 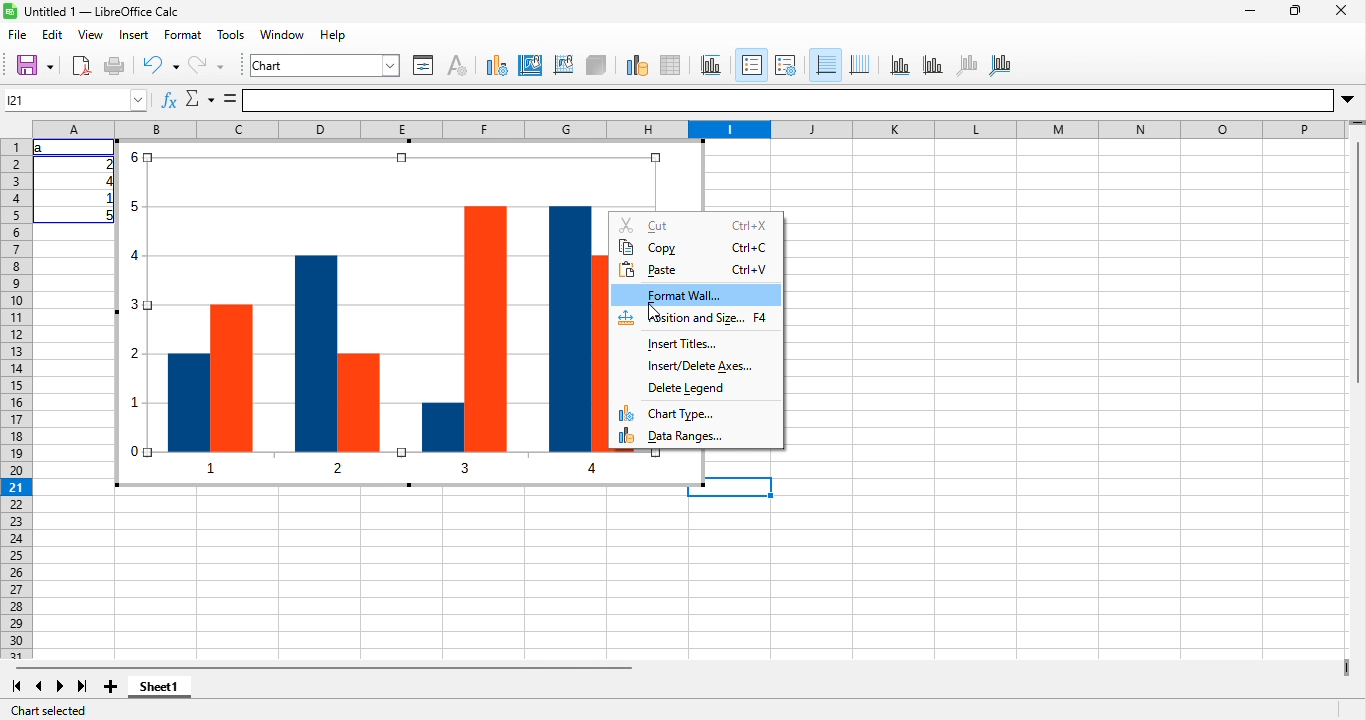 I want to click on character, so click(x=457, y=67).